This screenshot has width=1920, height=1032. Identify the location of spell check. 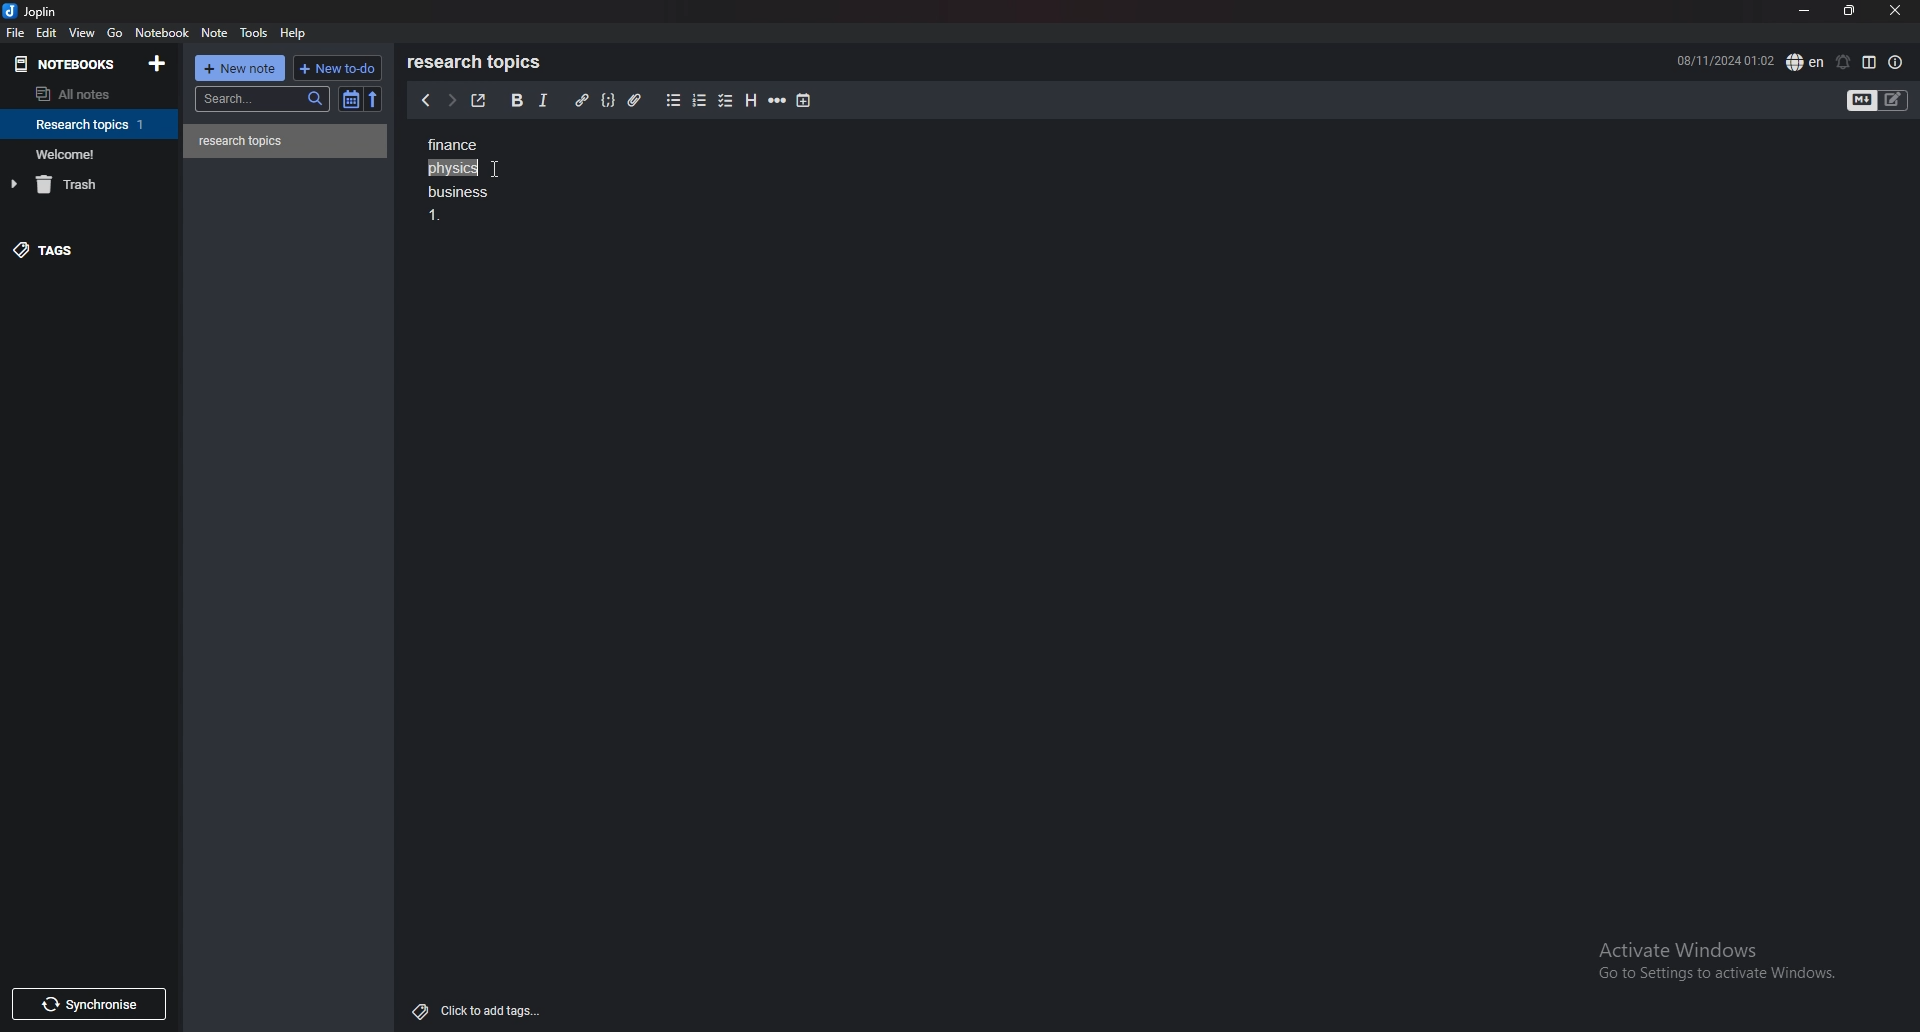
(1805, 61).